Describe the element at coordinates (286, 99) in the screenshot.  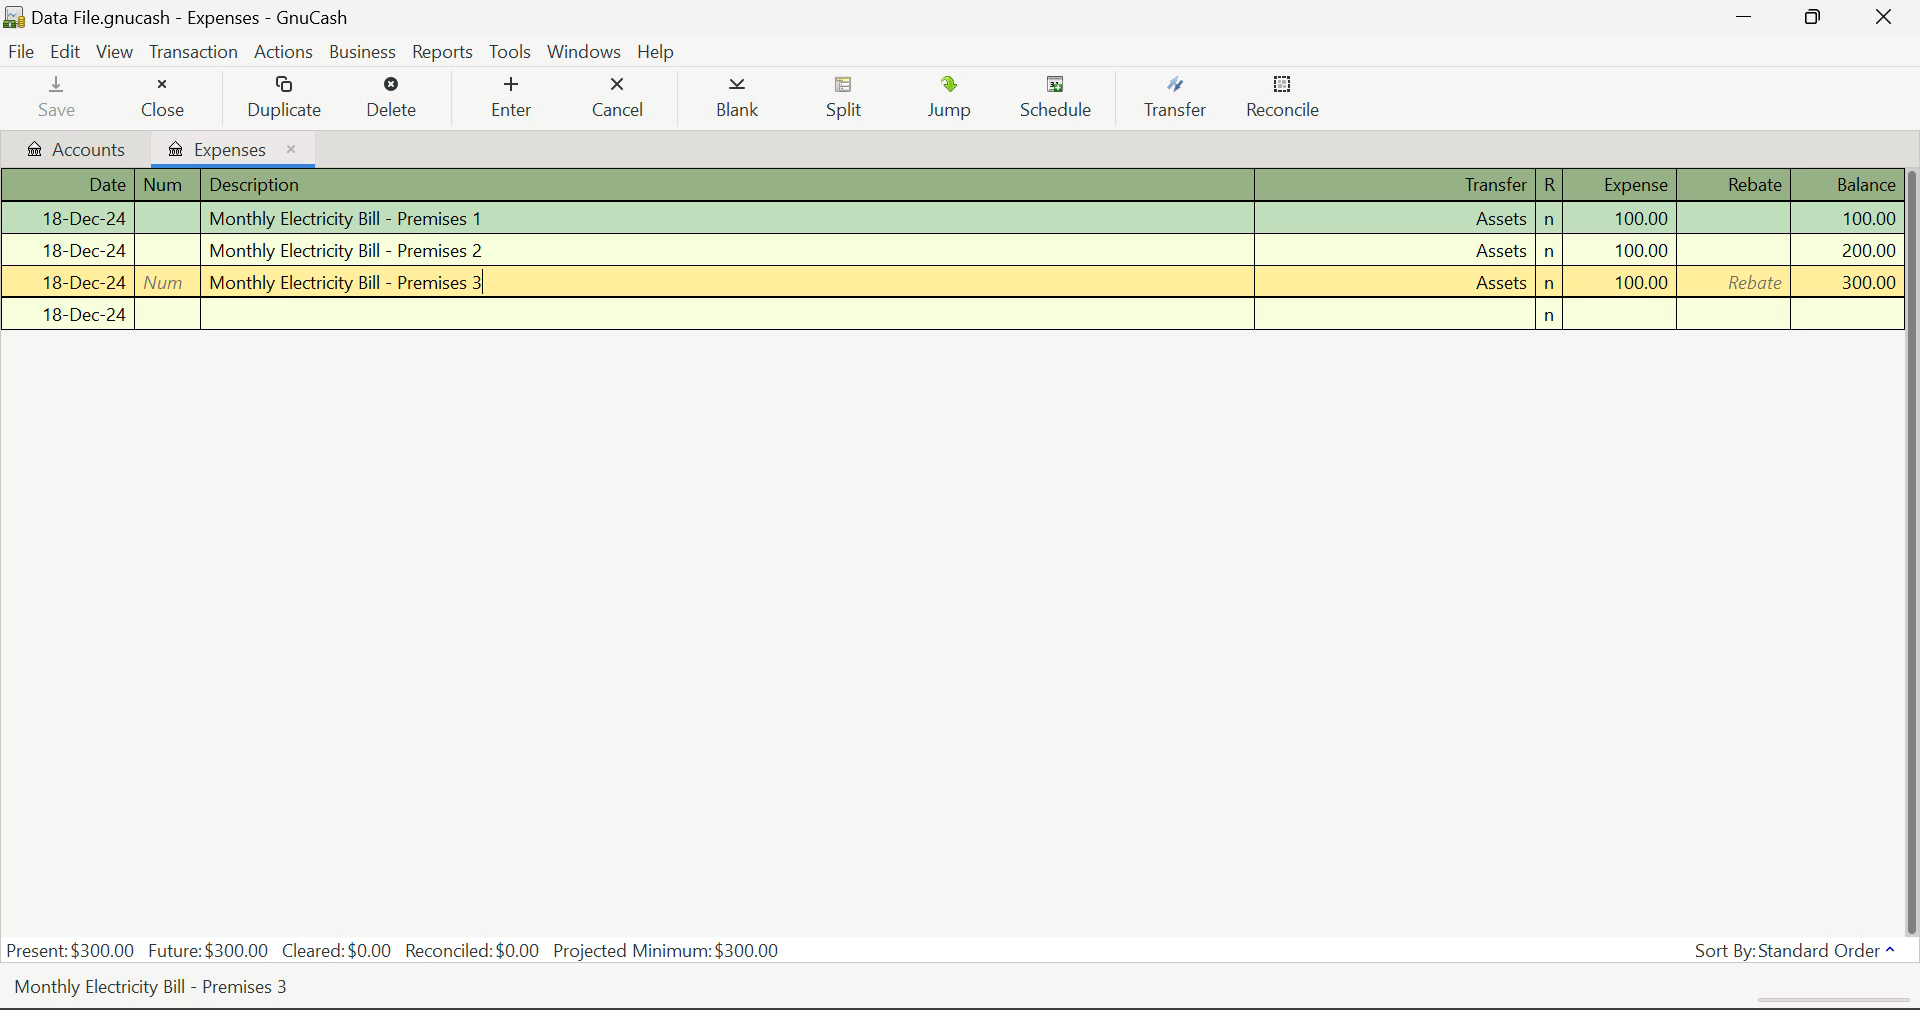
I see `Duplicate` at that location.